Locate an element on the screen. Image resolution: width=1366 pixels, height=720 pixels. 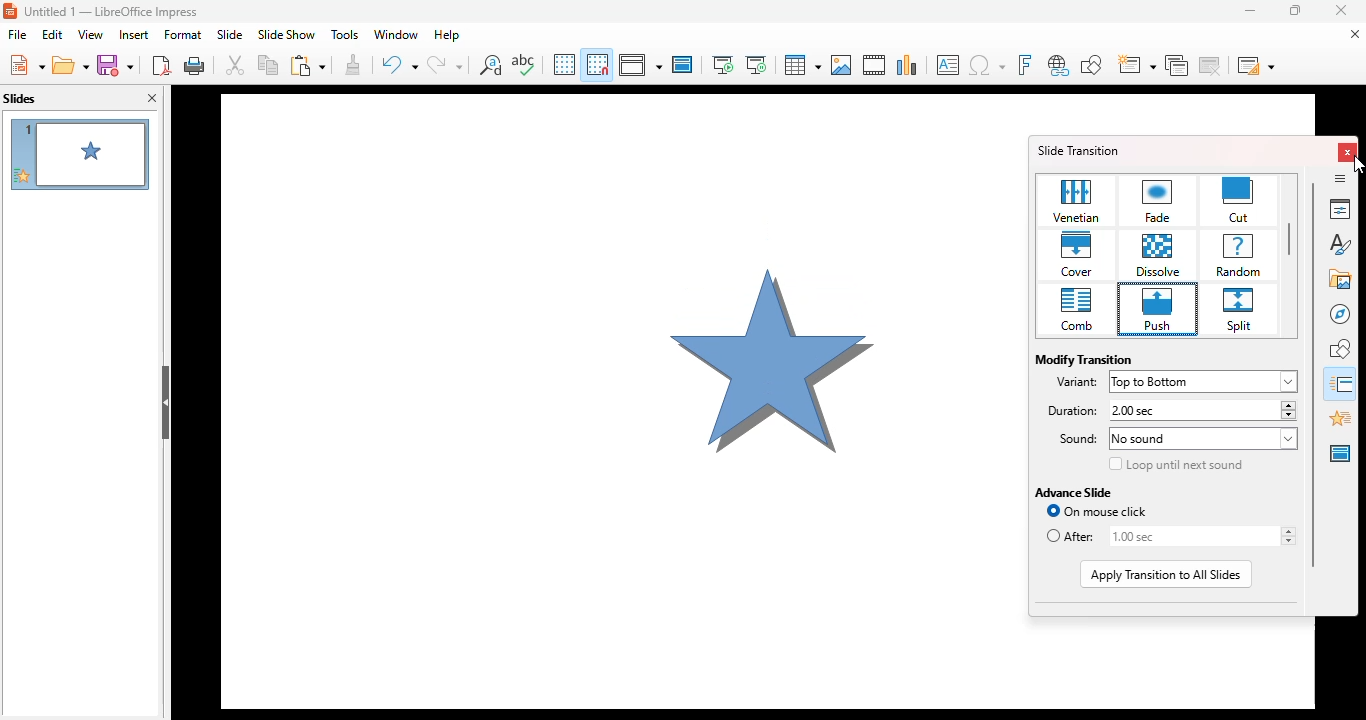
table is located at coordinates (801, 64).